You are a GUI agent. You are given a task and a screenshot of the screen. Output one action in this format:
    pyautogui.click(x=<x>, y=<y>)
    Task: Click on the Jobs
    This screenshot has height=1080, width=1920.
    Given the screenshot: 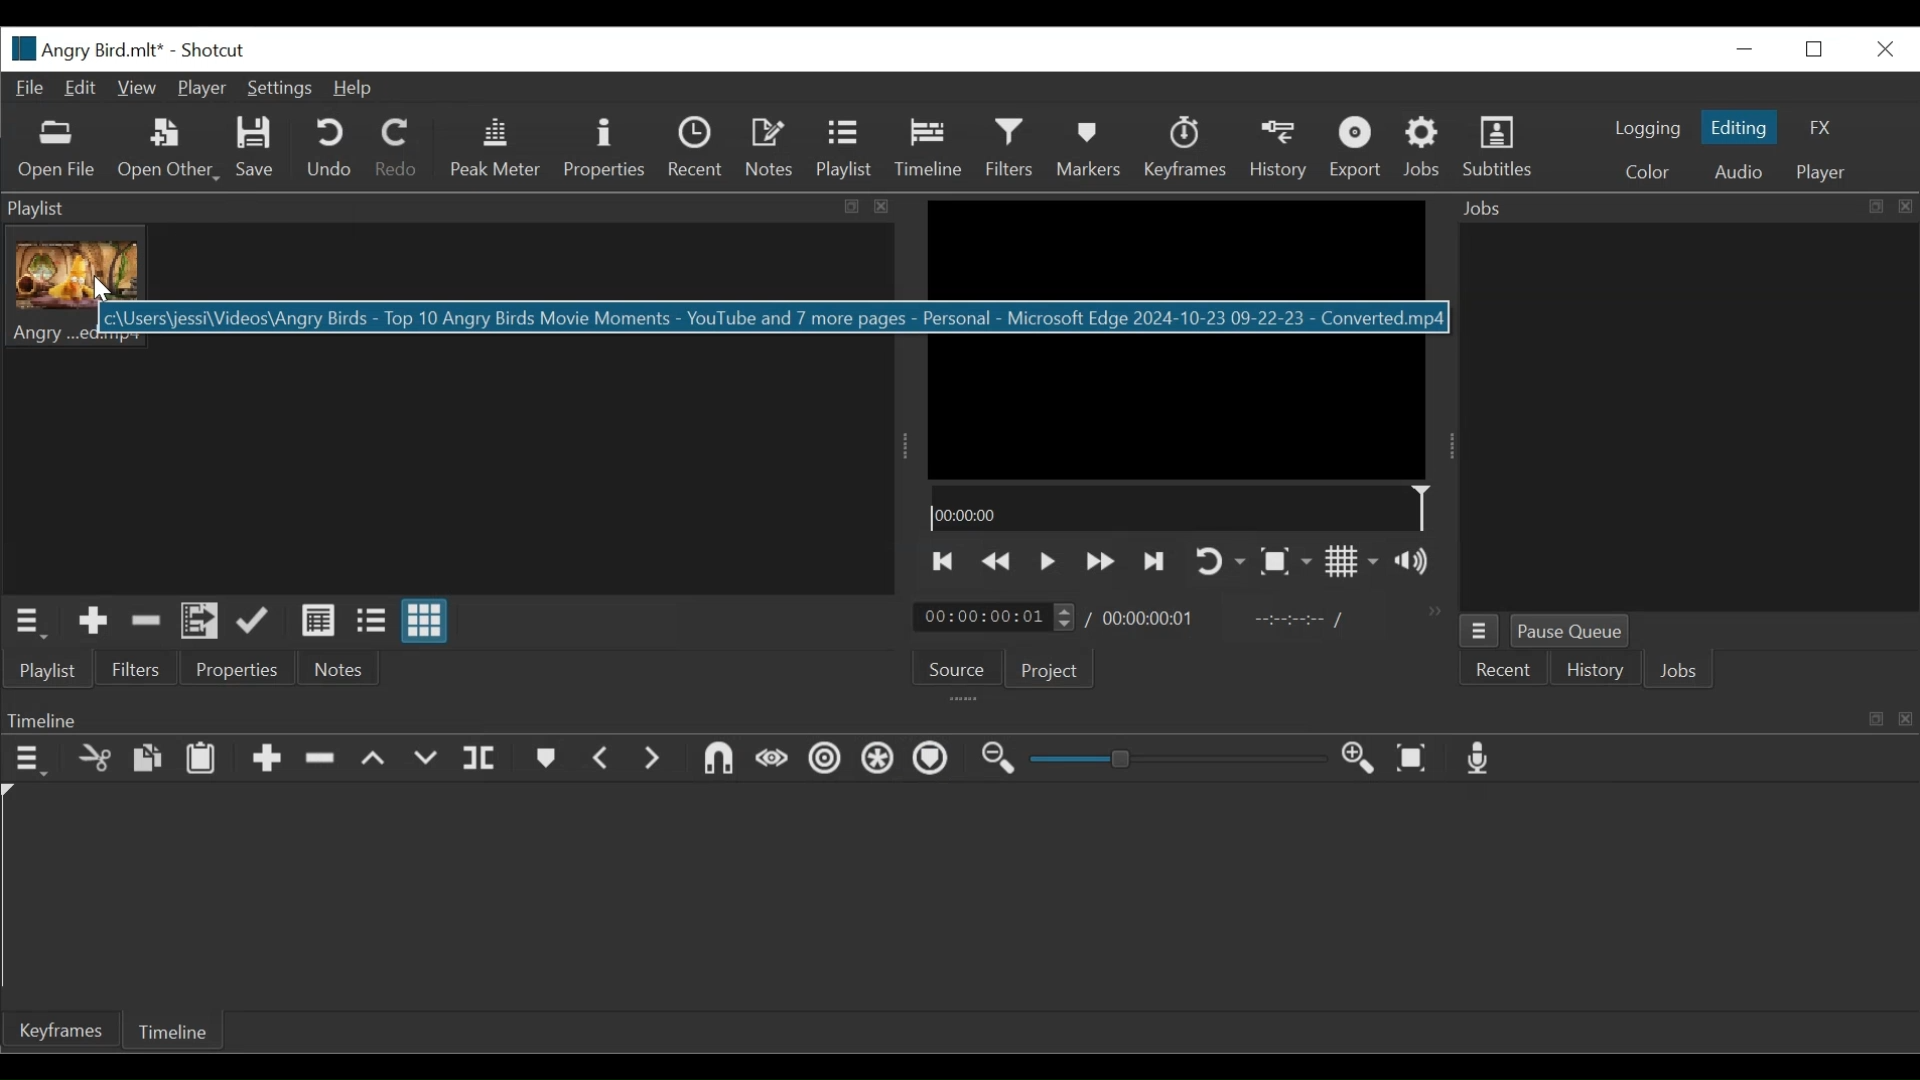 What is the action you would take?
    pyautogui.click(x=1685, y=206)
    